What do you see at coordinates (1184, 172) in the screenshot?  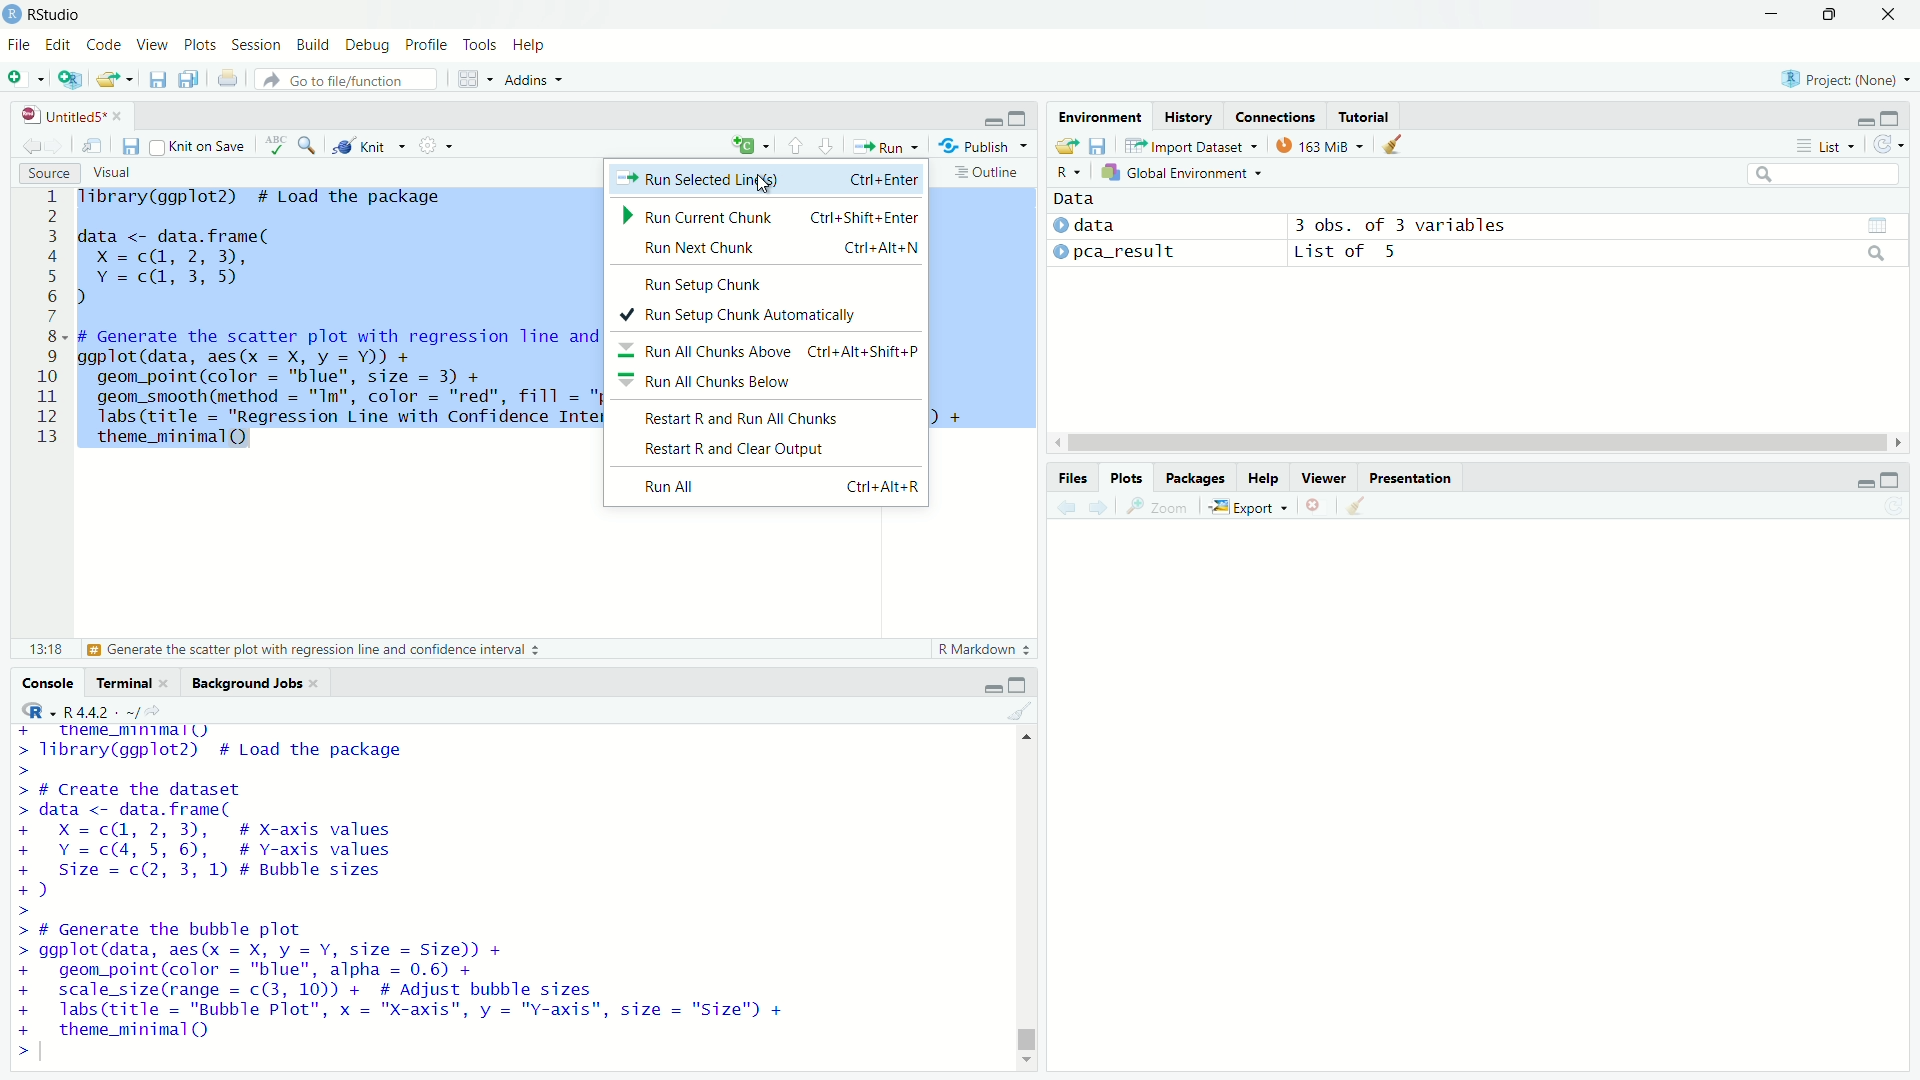 I see `Global Environment` at bounding box center [1184, 172].